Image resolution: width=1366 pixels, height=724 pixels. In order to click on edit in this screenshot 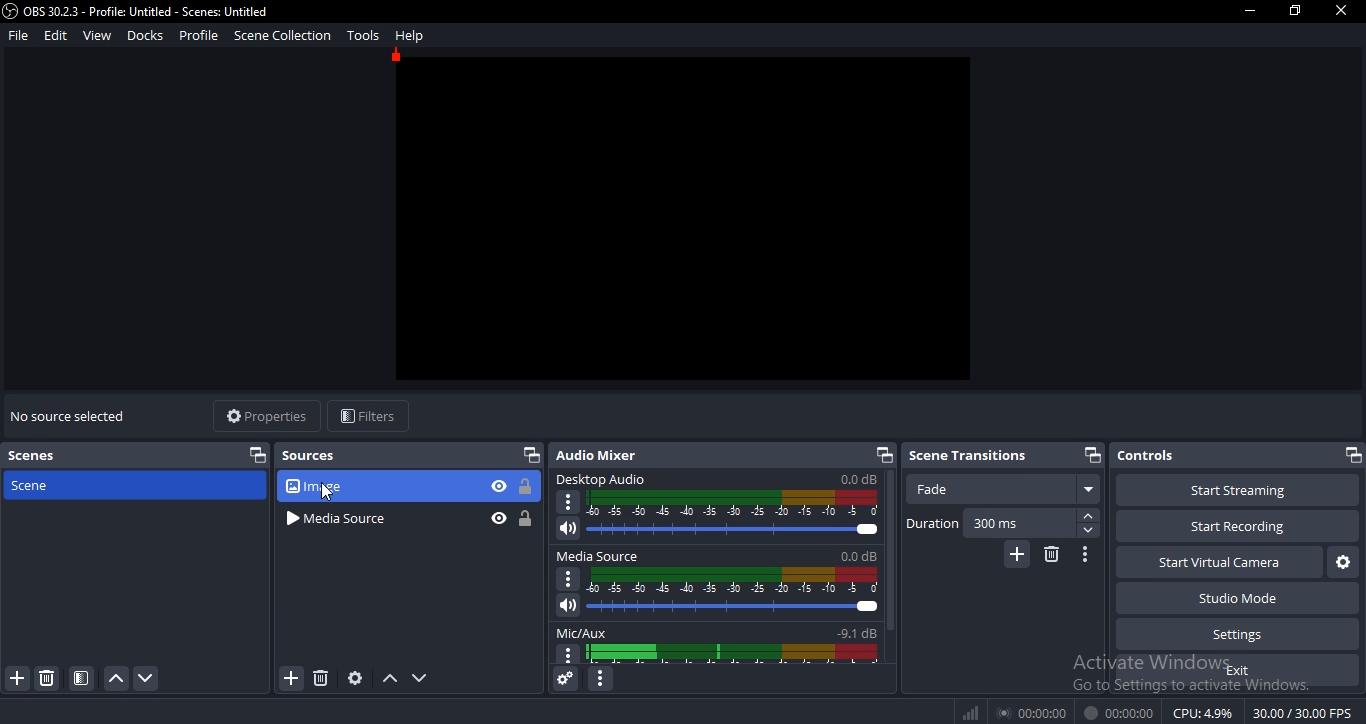, I will do `click(55, 35)`.